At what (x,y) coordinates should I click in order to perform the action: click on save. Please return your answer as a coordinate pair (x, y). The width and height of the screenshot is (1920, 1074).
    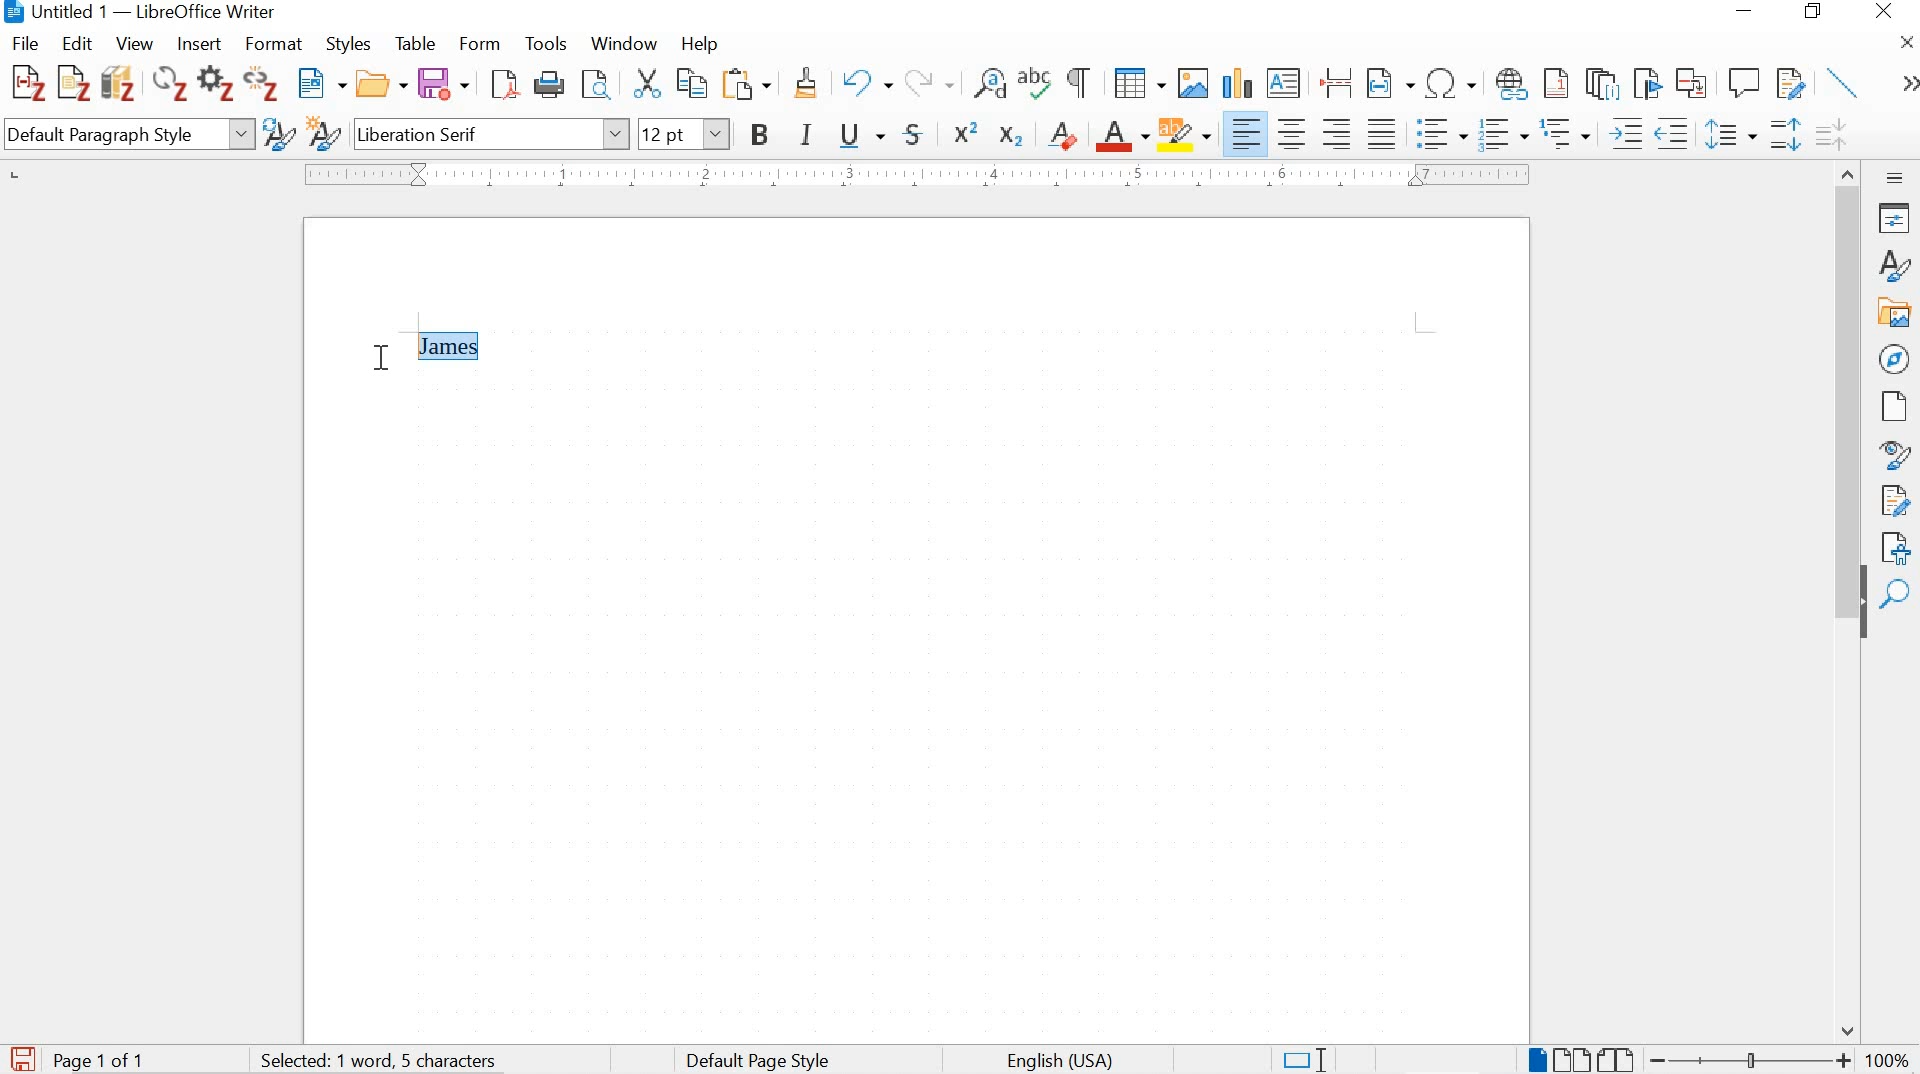
    Looking at the image, I should click on (443, 84).